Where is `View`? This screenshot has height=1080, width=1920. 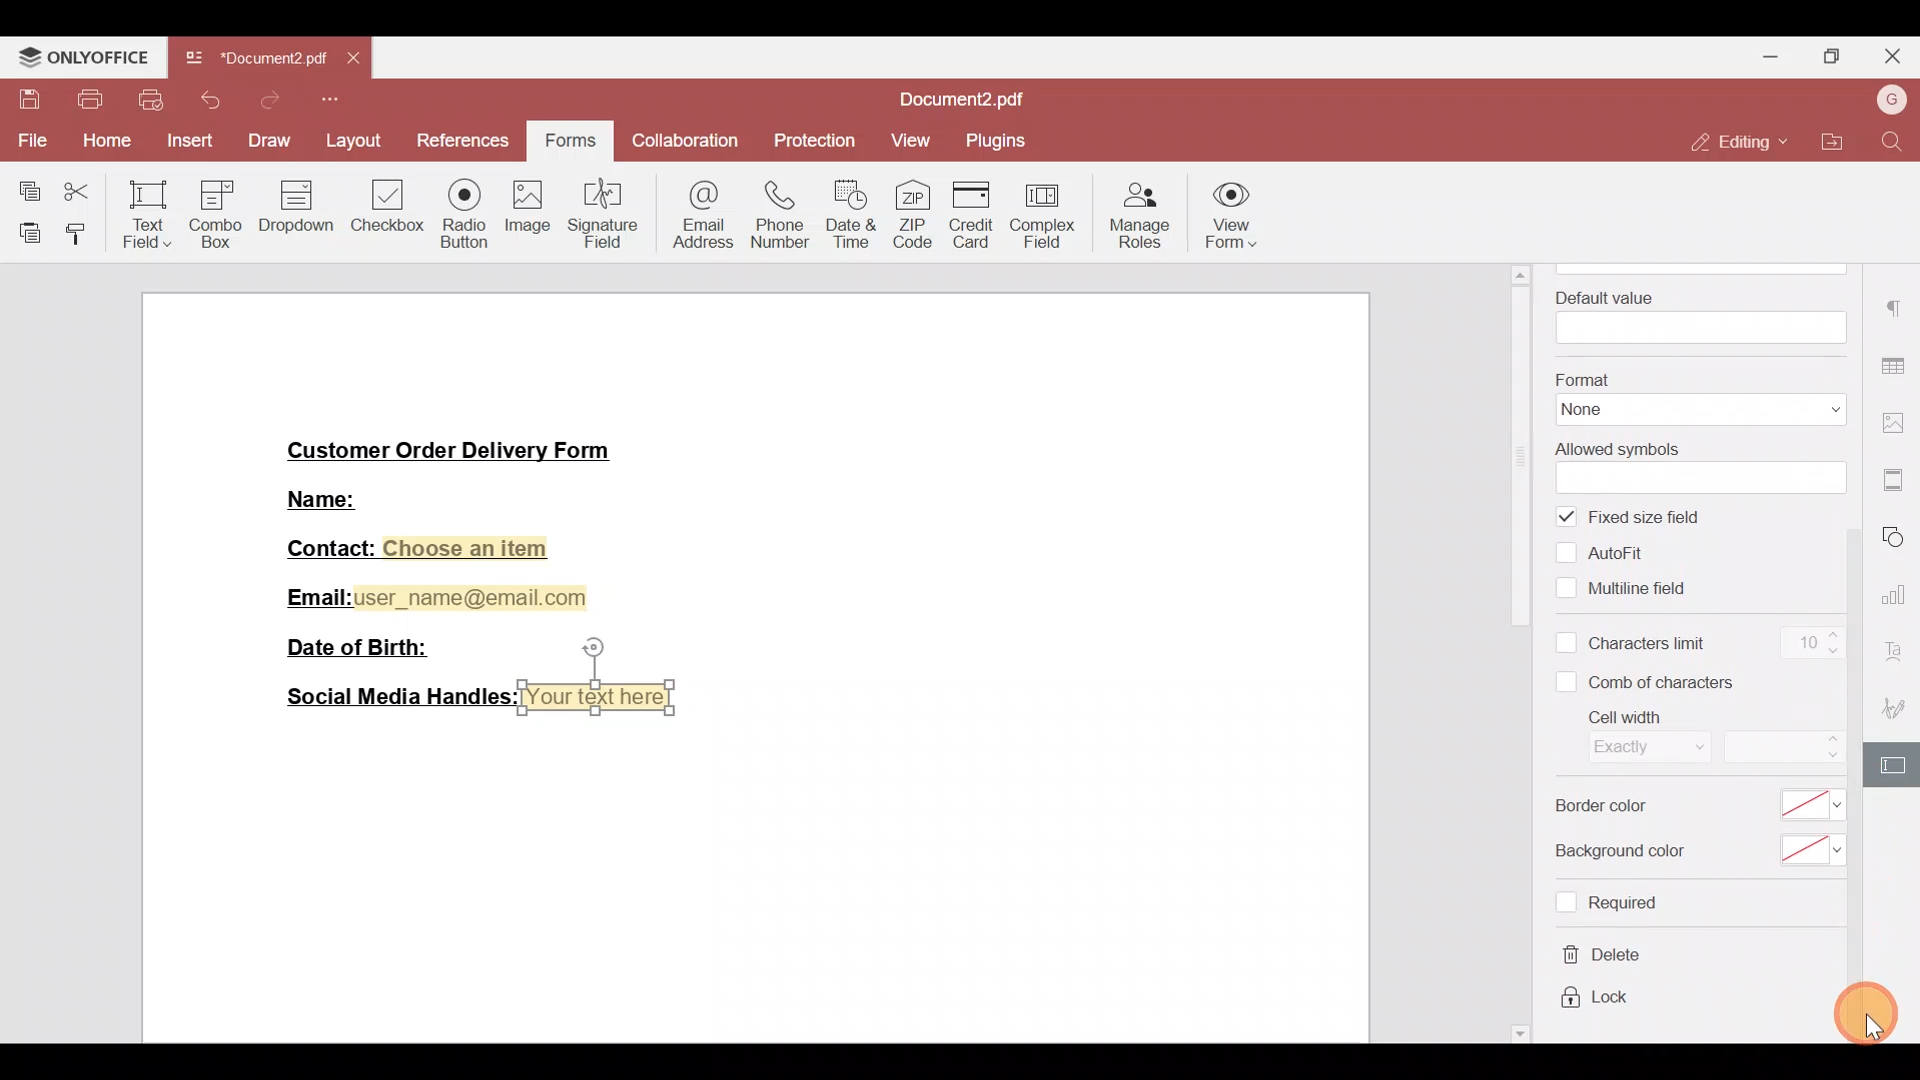
View is located at coordinates (908, 145).